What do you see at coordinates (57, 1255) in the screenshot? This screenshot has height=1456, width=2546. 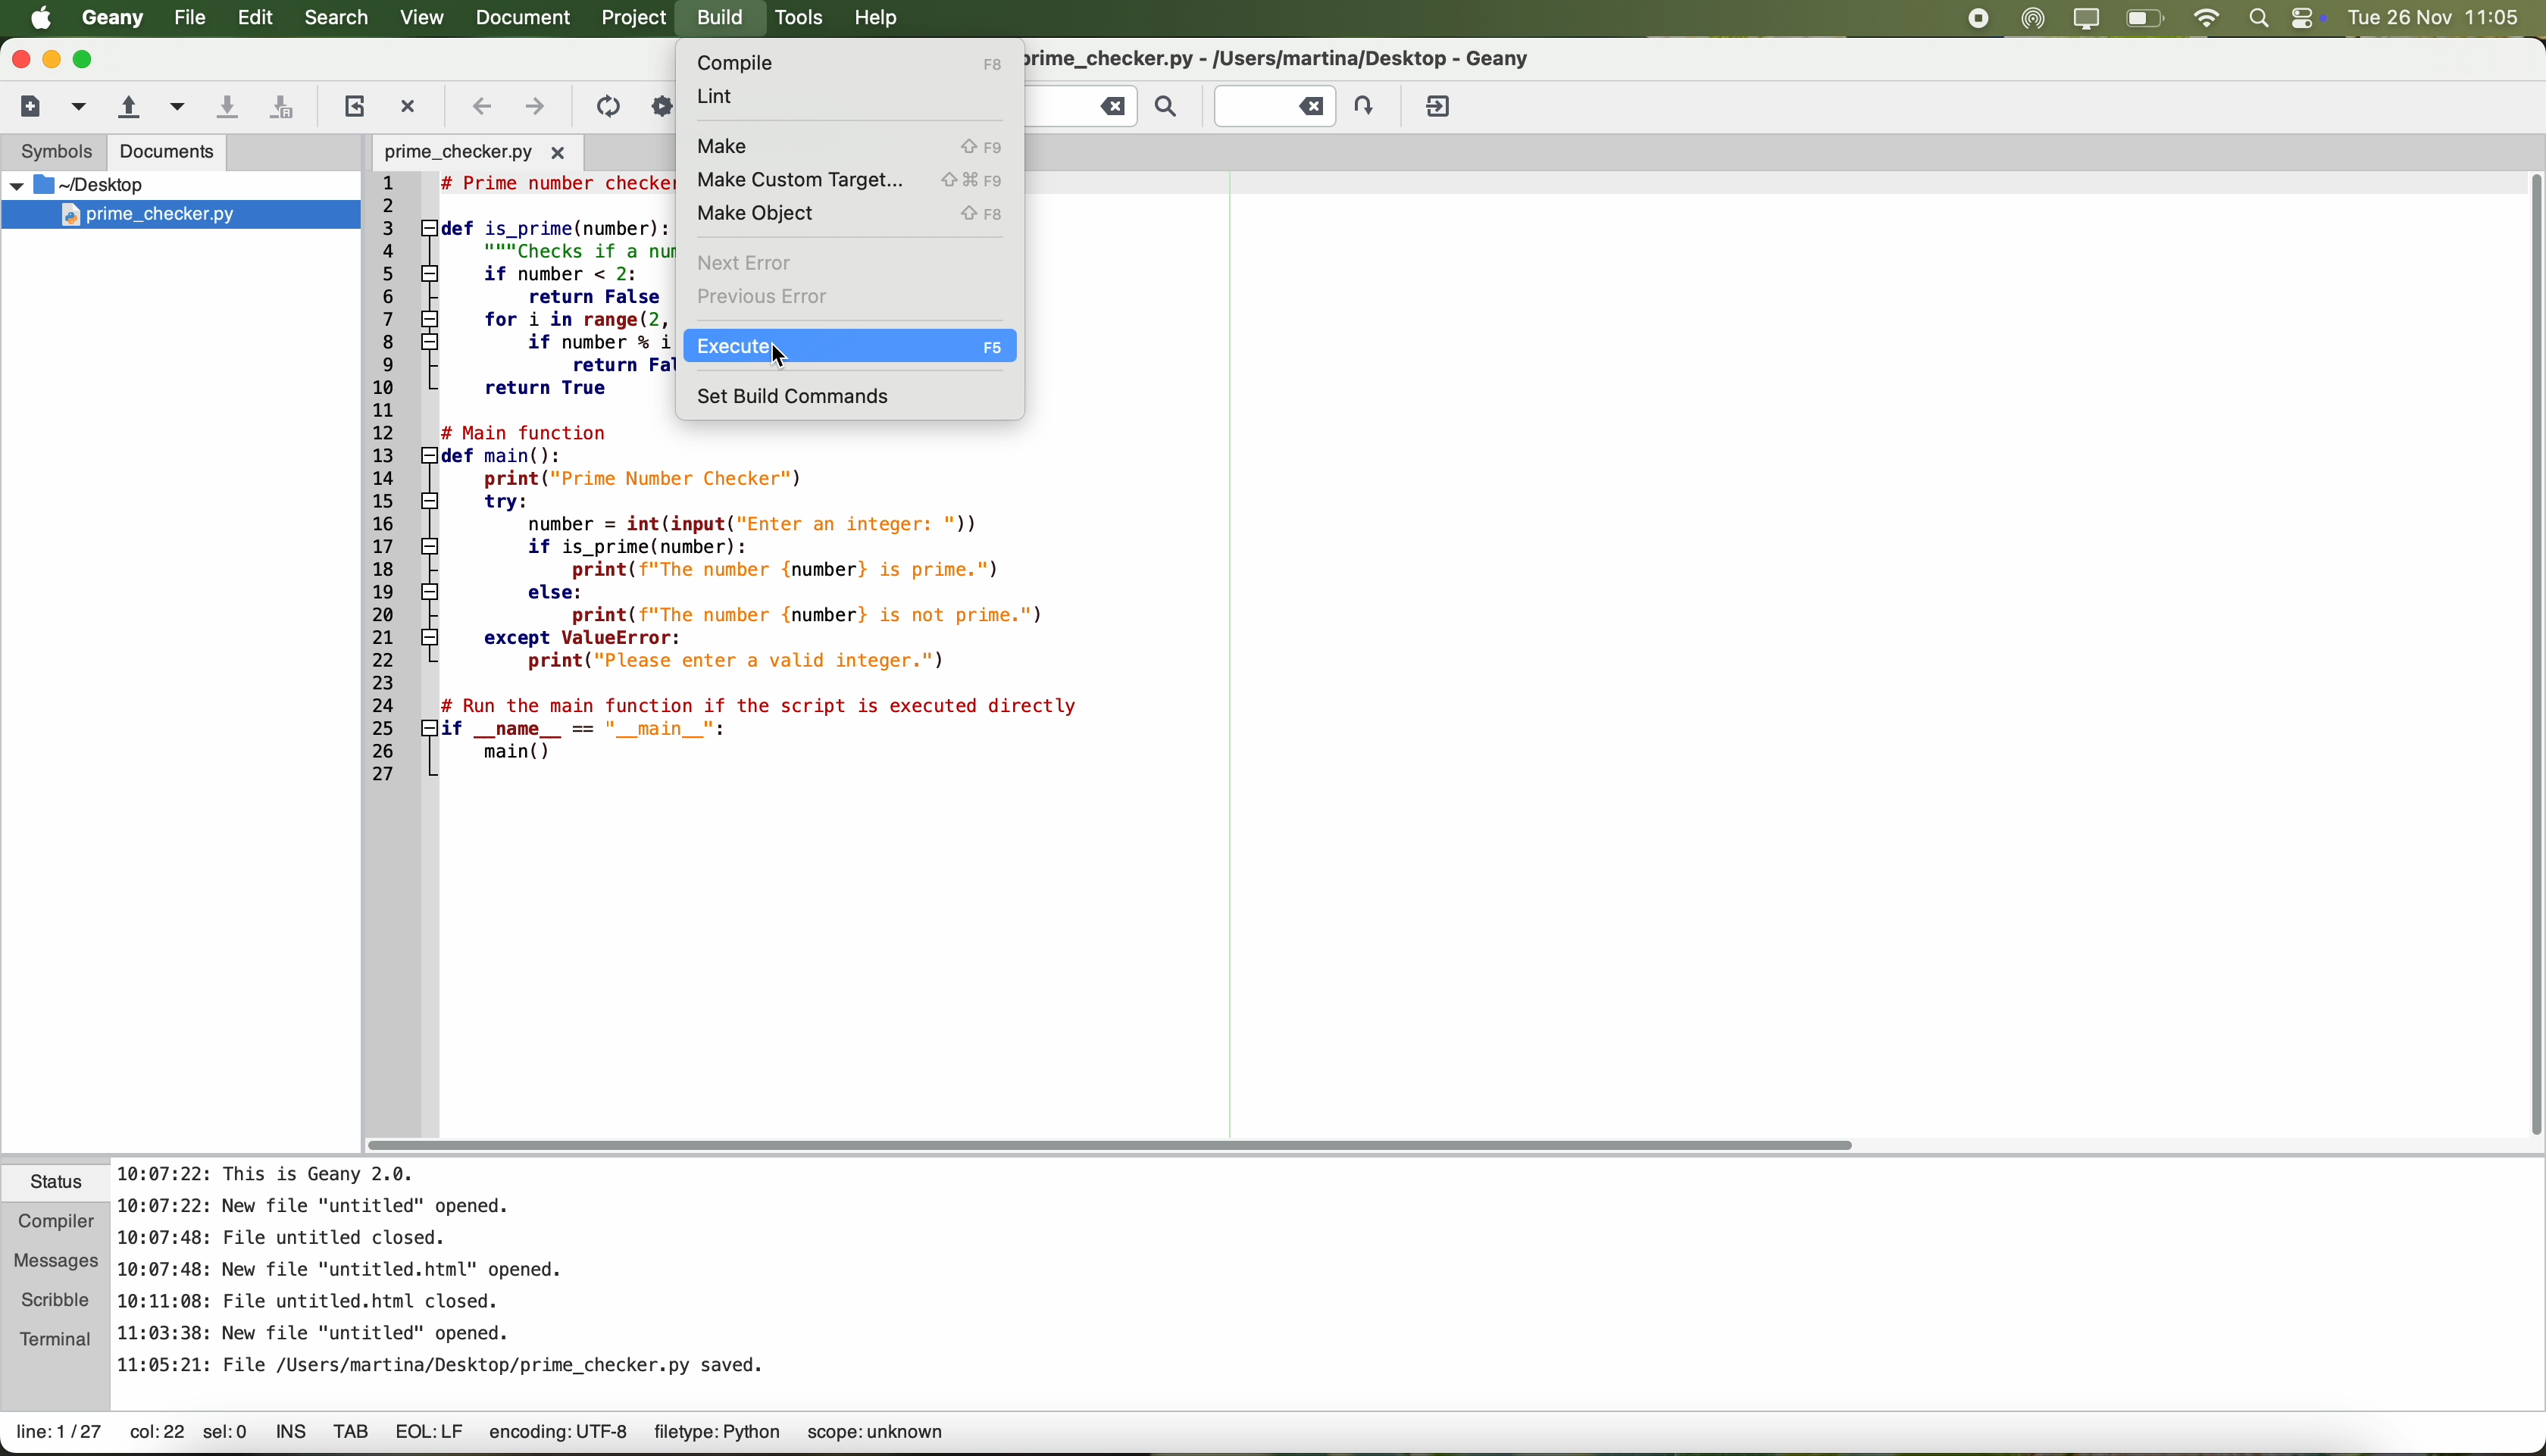 I see `messages` at bounding box center [57, 1255].